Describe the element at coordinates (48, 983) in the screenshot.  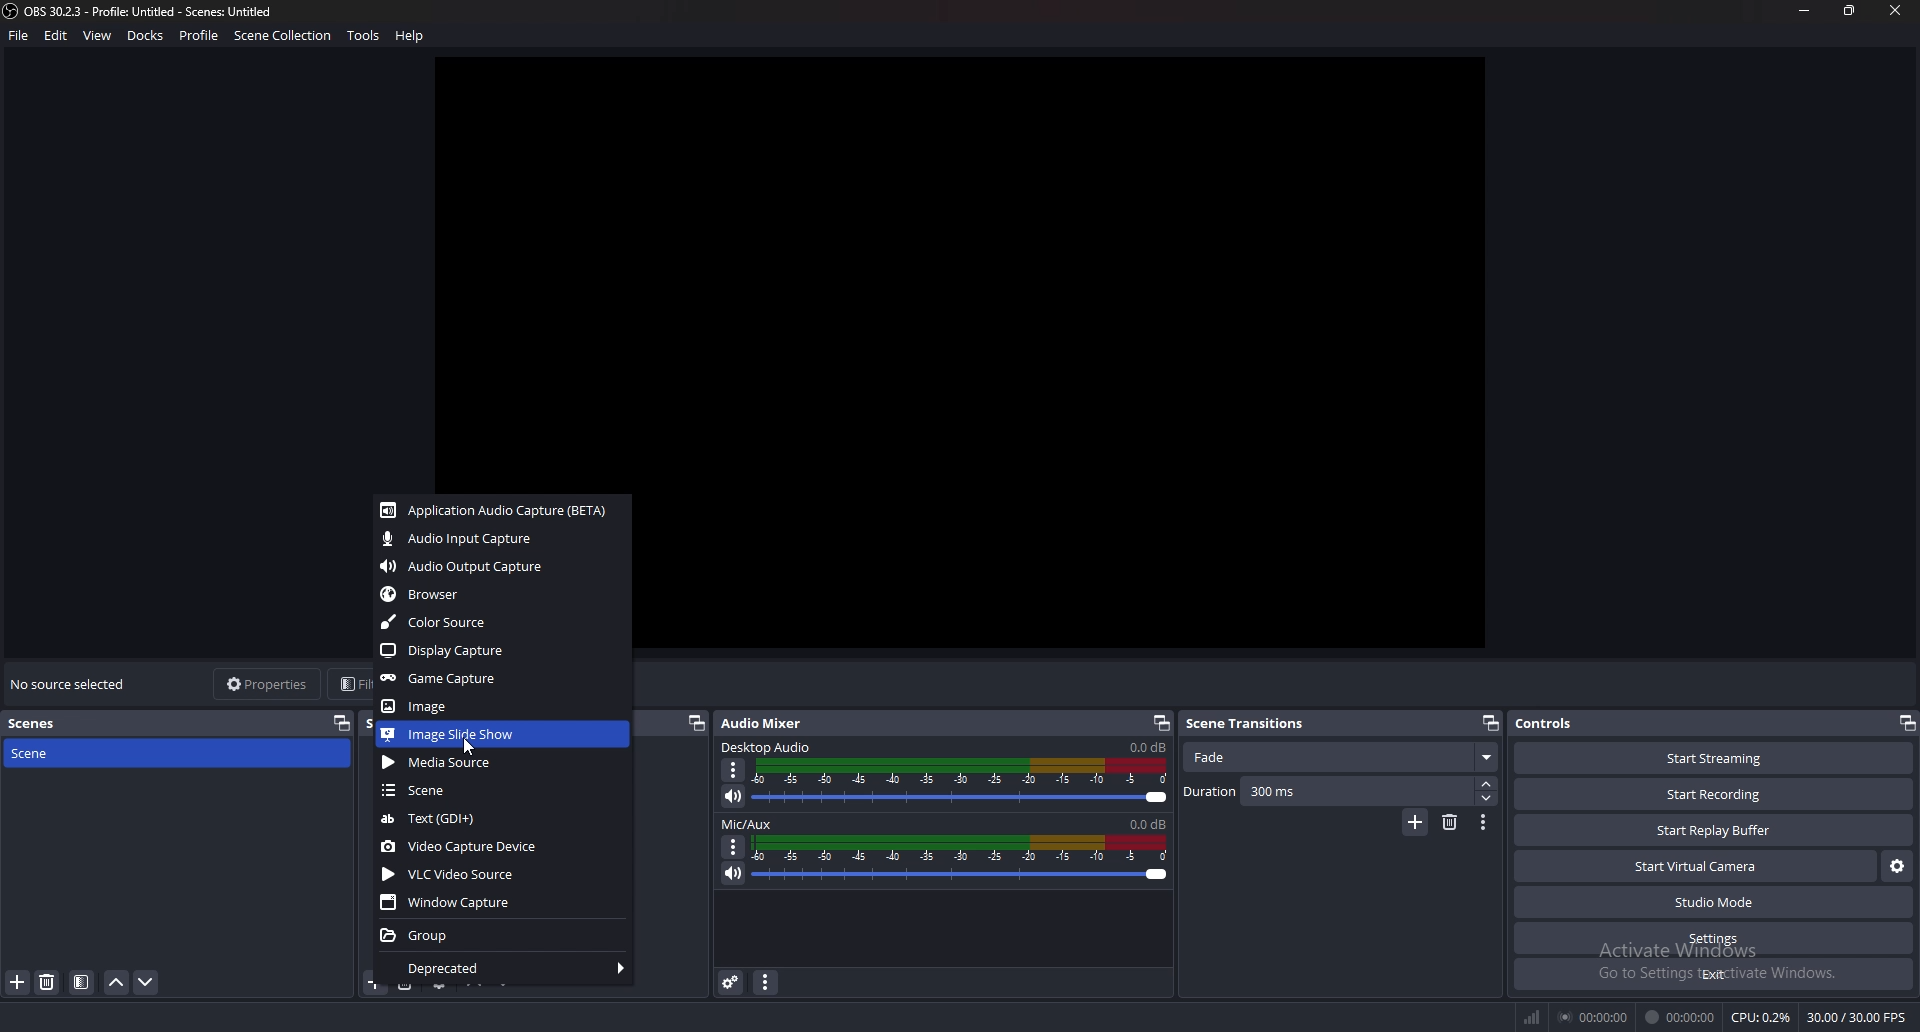
I see `remove scene` at that location.